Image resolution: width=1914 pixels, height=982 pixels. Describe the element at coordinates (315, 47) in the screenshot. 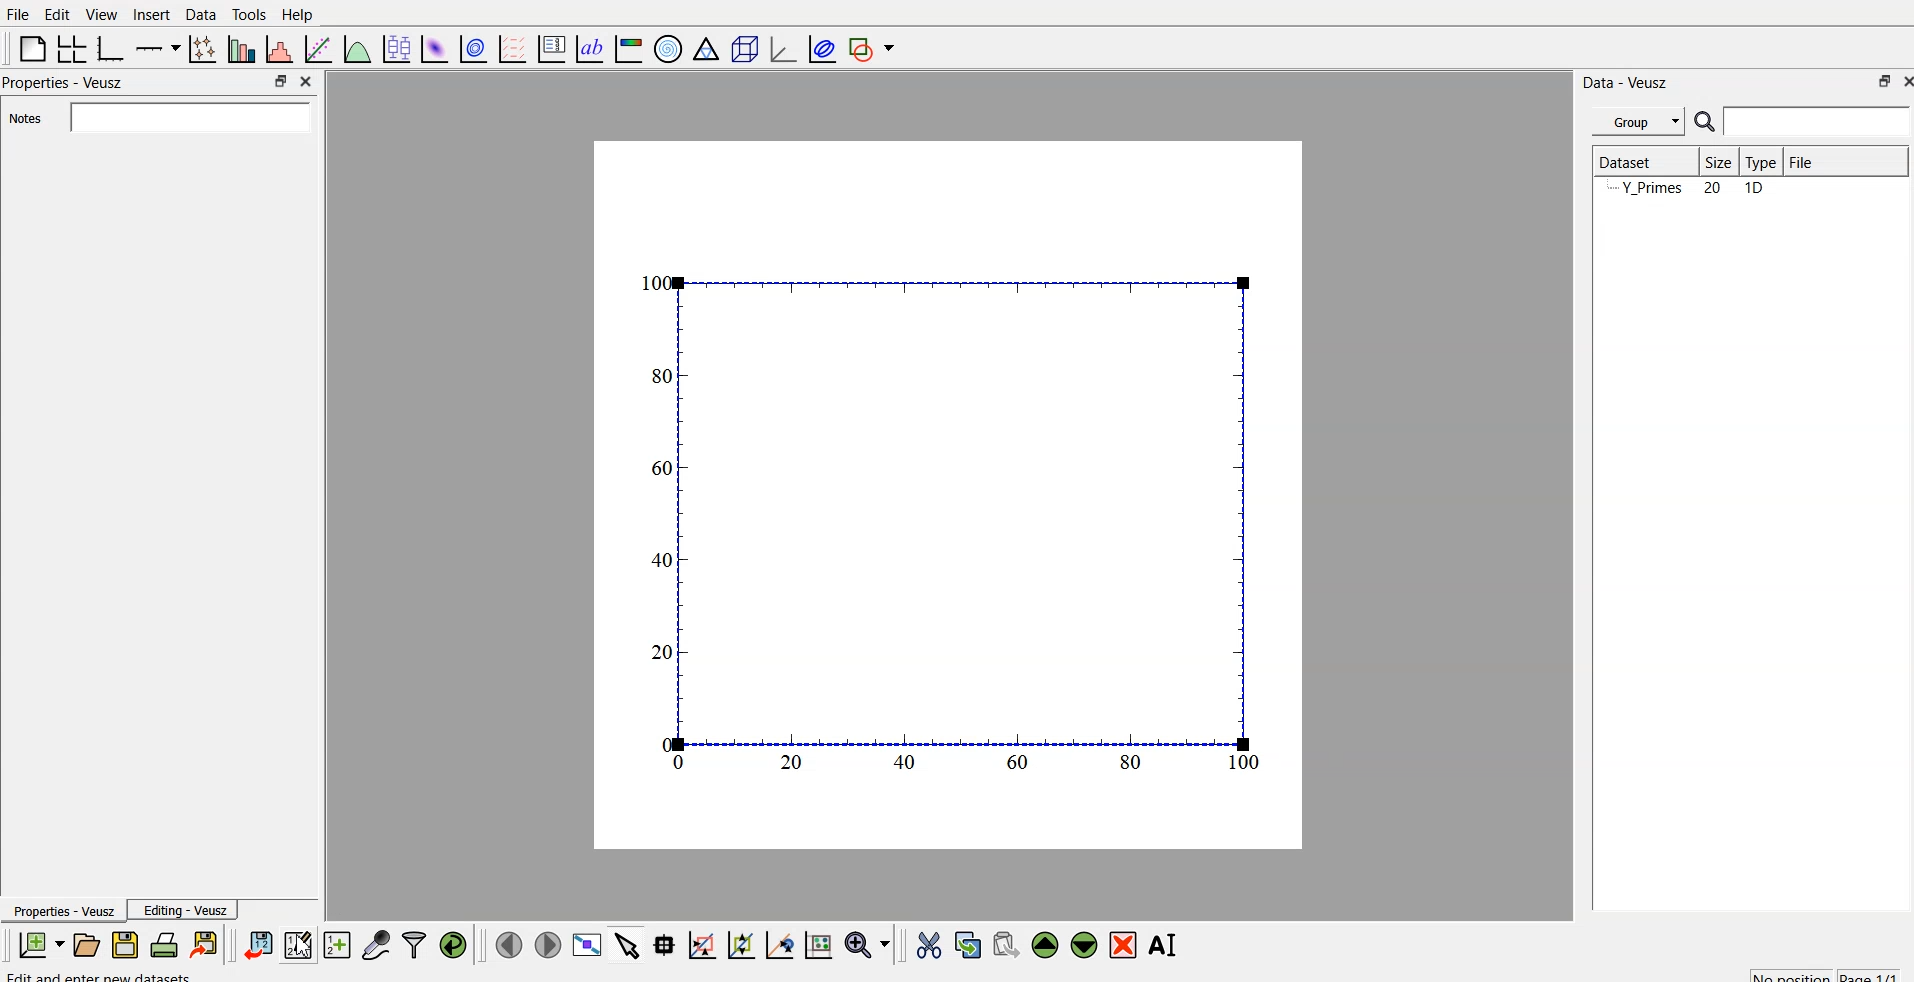

I see `fit function to data` at that location.